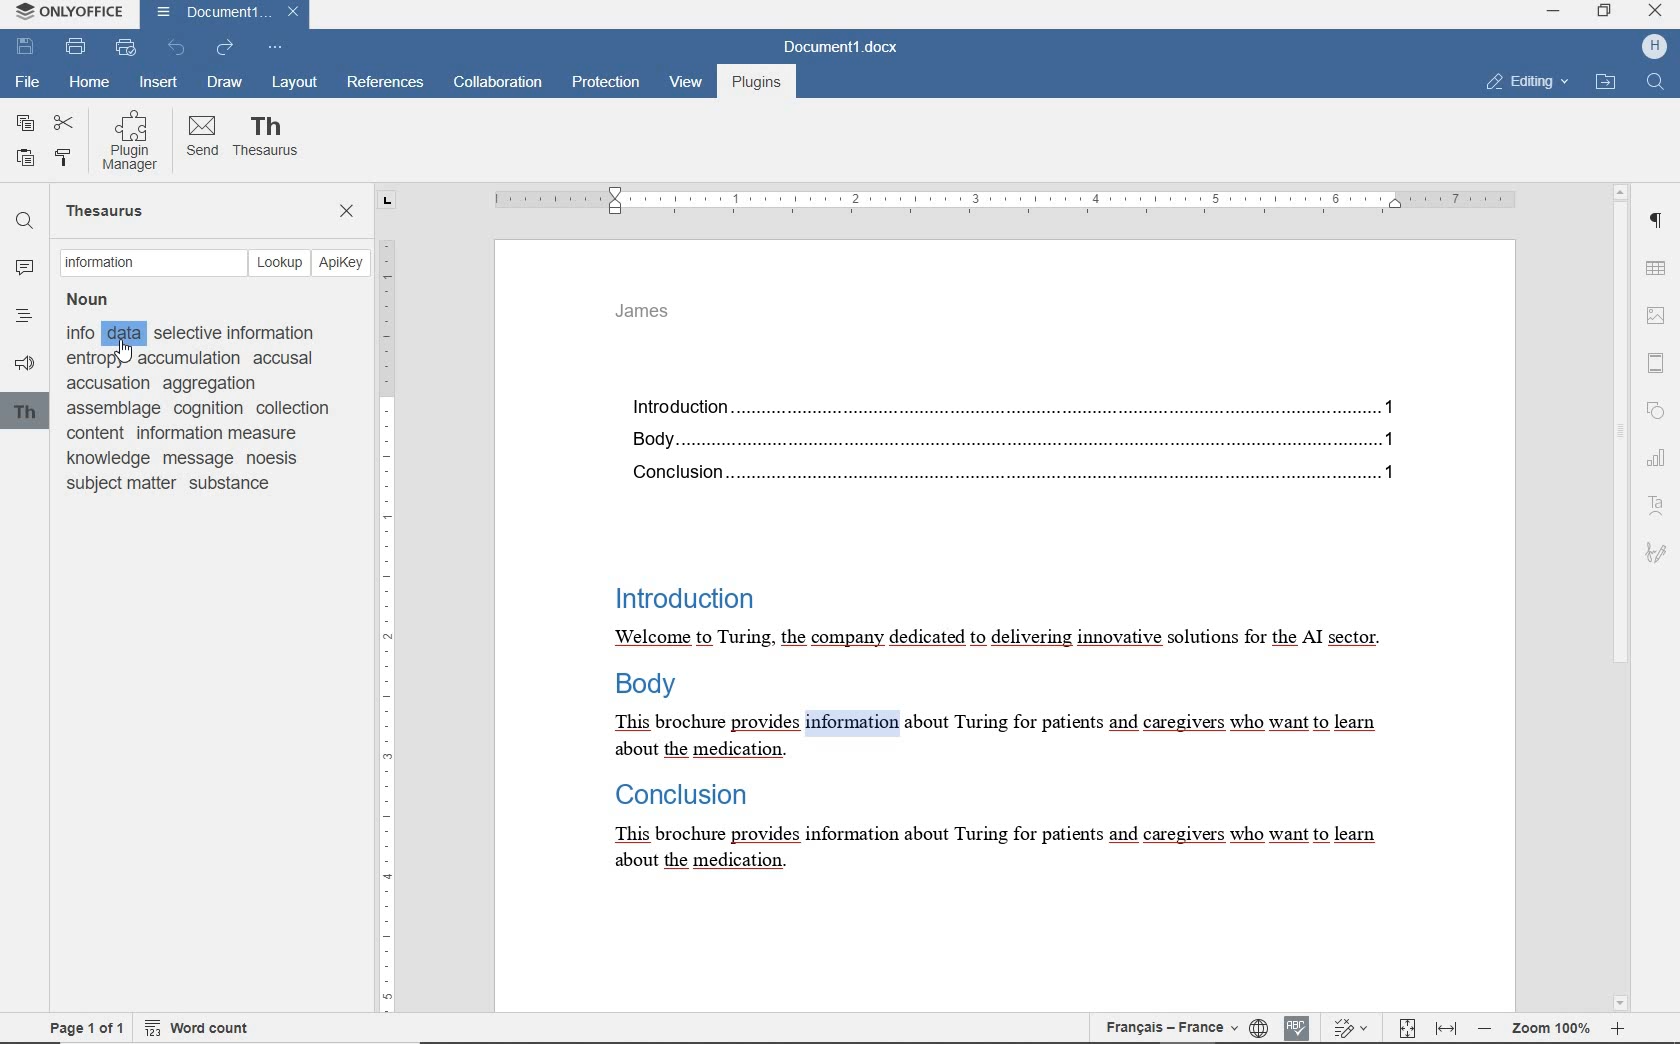 This screenshot has width=1680, height=1044. Describe the element at coordinates (133, 139) in the screenshot. I see `PLUGIN MANAGER` at that location.